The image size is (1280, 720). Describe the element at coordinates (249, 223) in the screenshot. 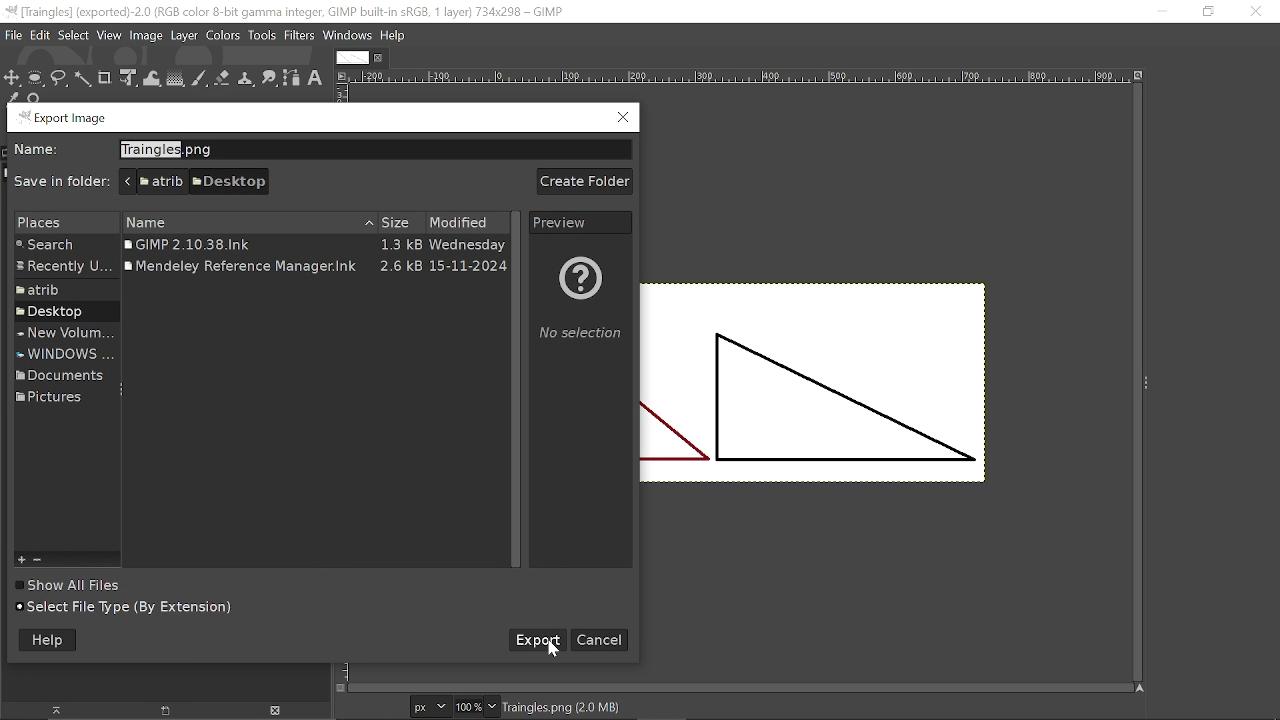

I see `Name of the file` at that location.